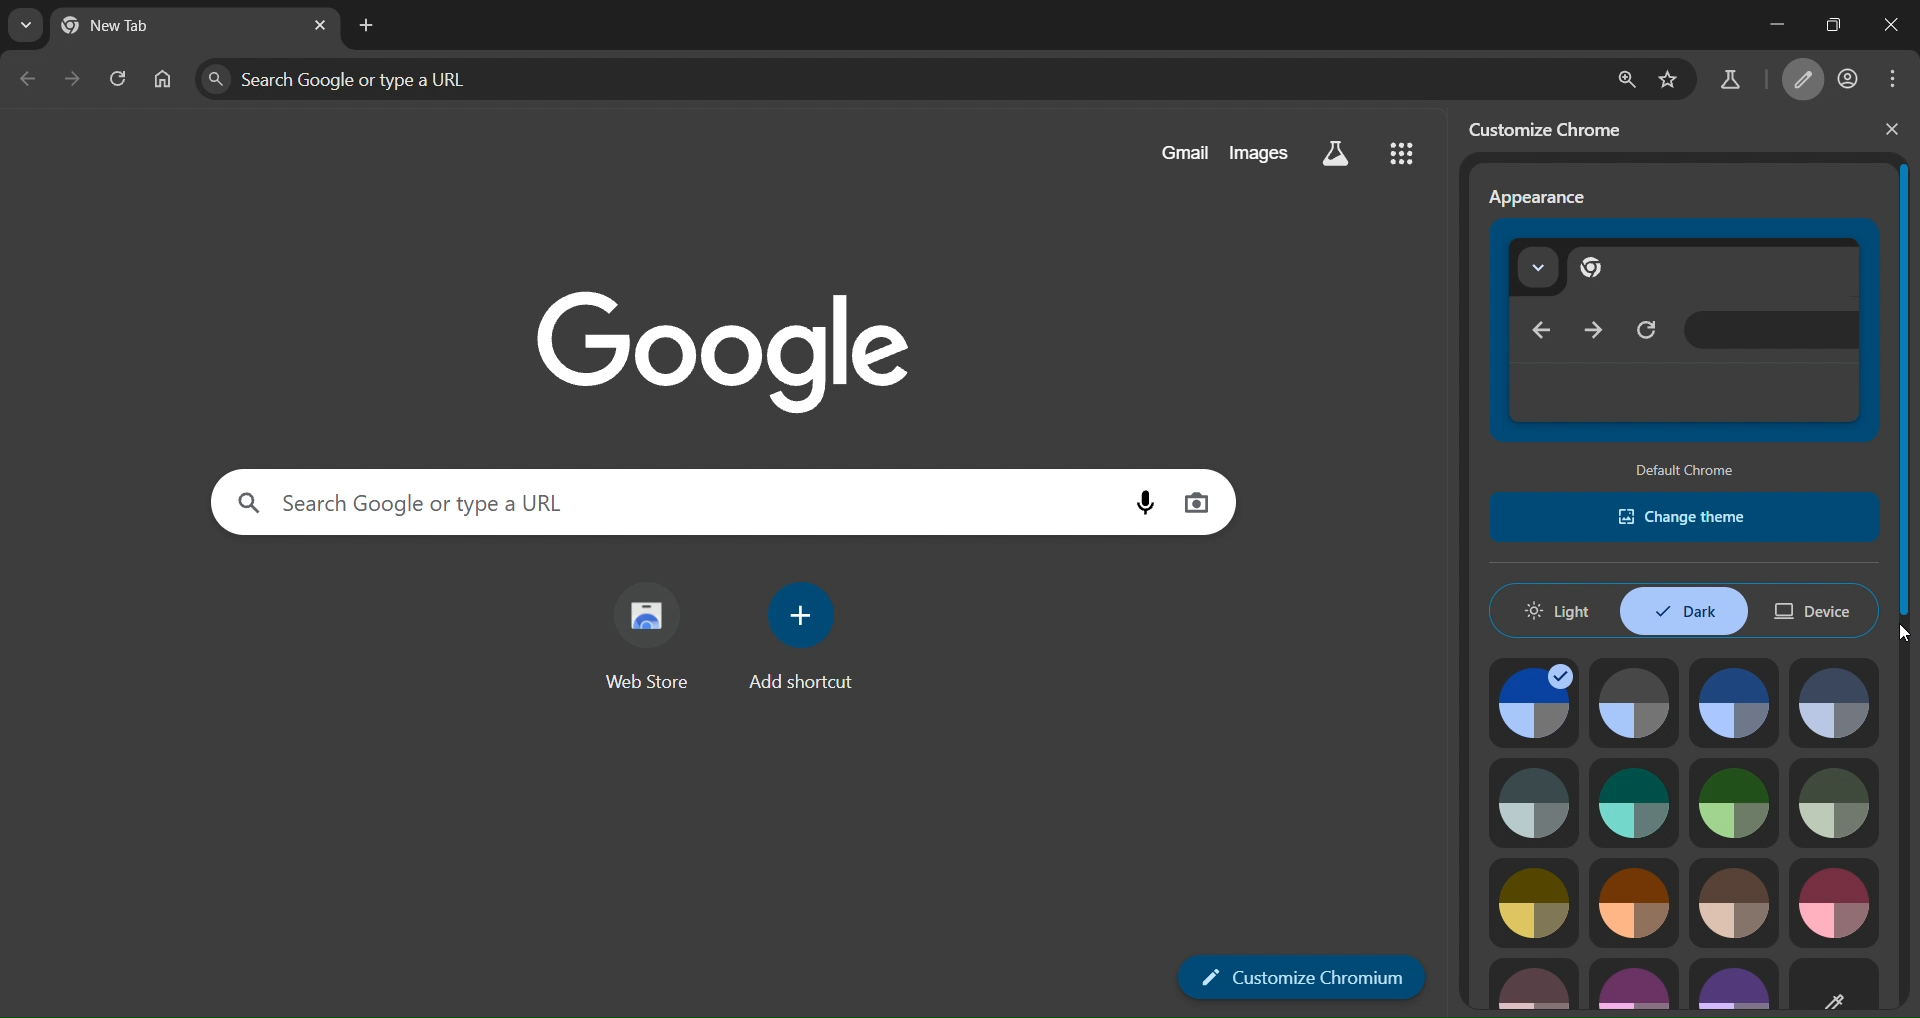  Describe the element at coordinates (162, 82) in the screenshot. I see `home` at that location.